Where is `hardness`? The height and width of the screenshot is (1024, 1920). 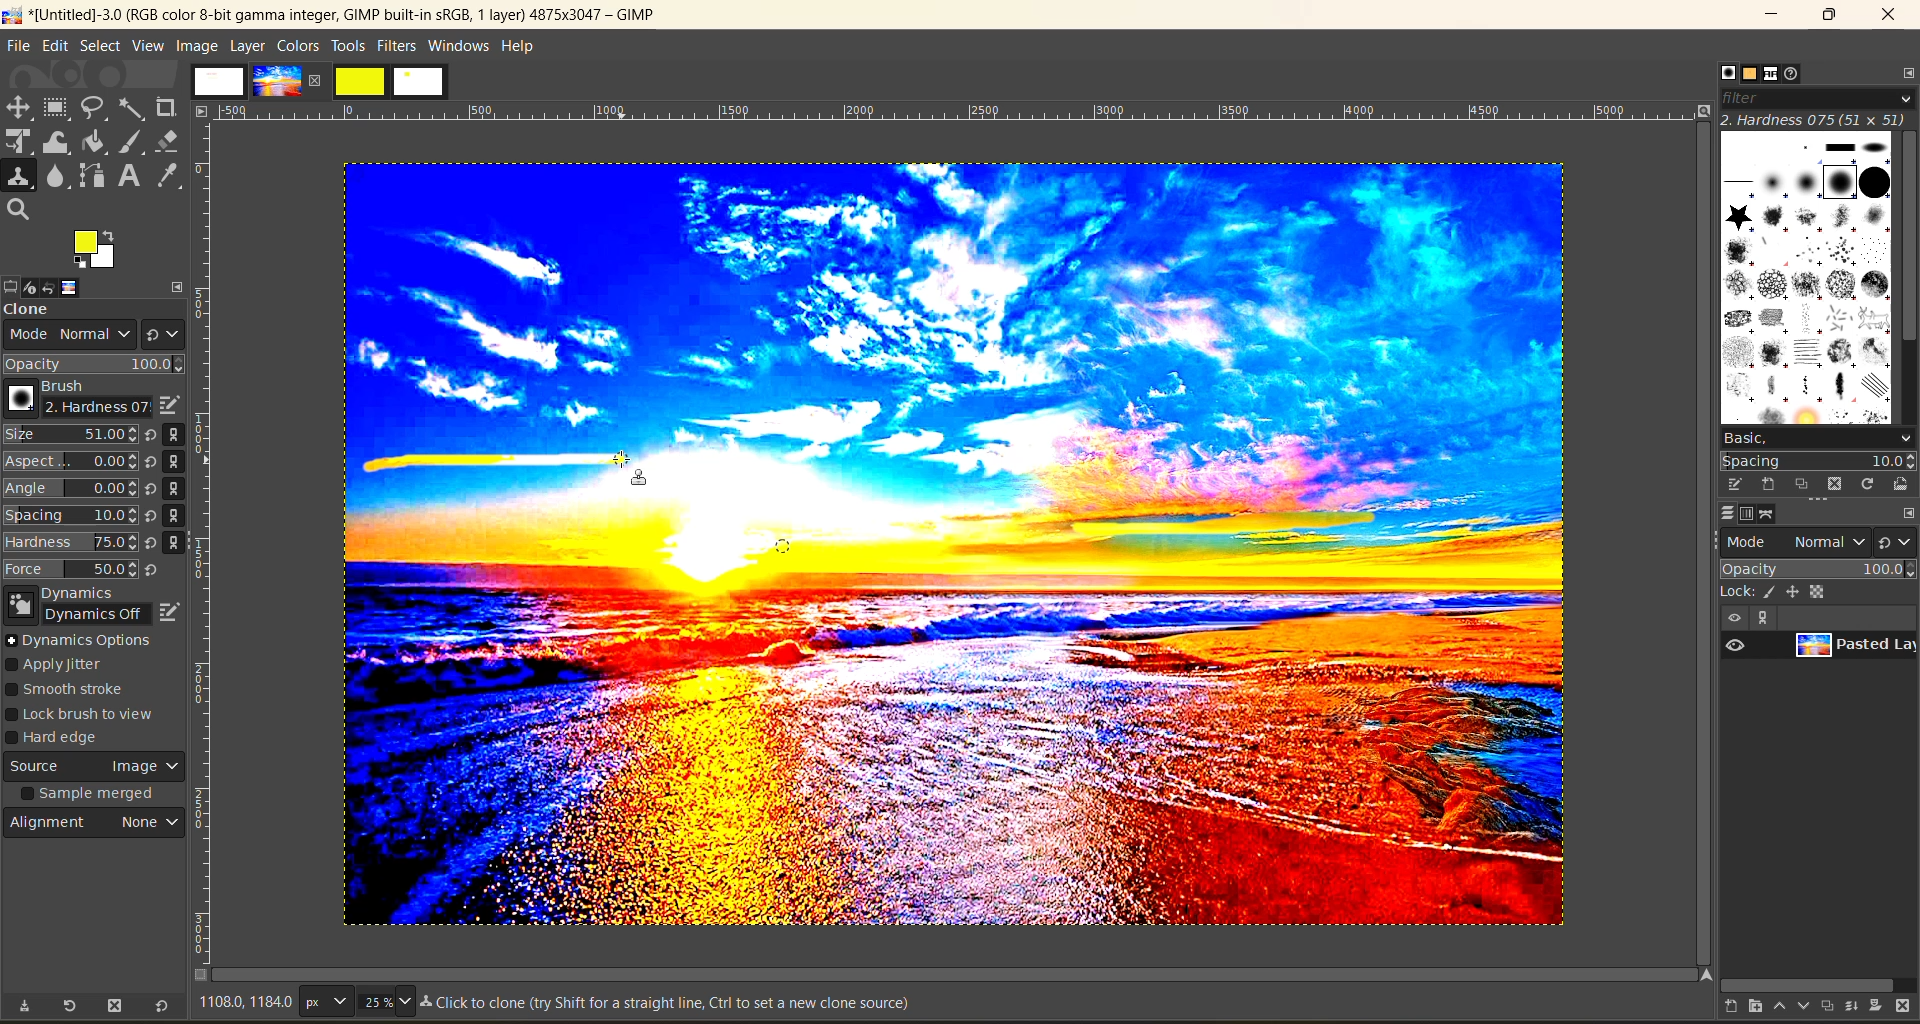 hardness is located at coordinates (1814, 119).